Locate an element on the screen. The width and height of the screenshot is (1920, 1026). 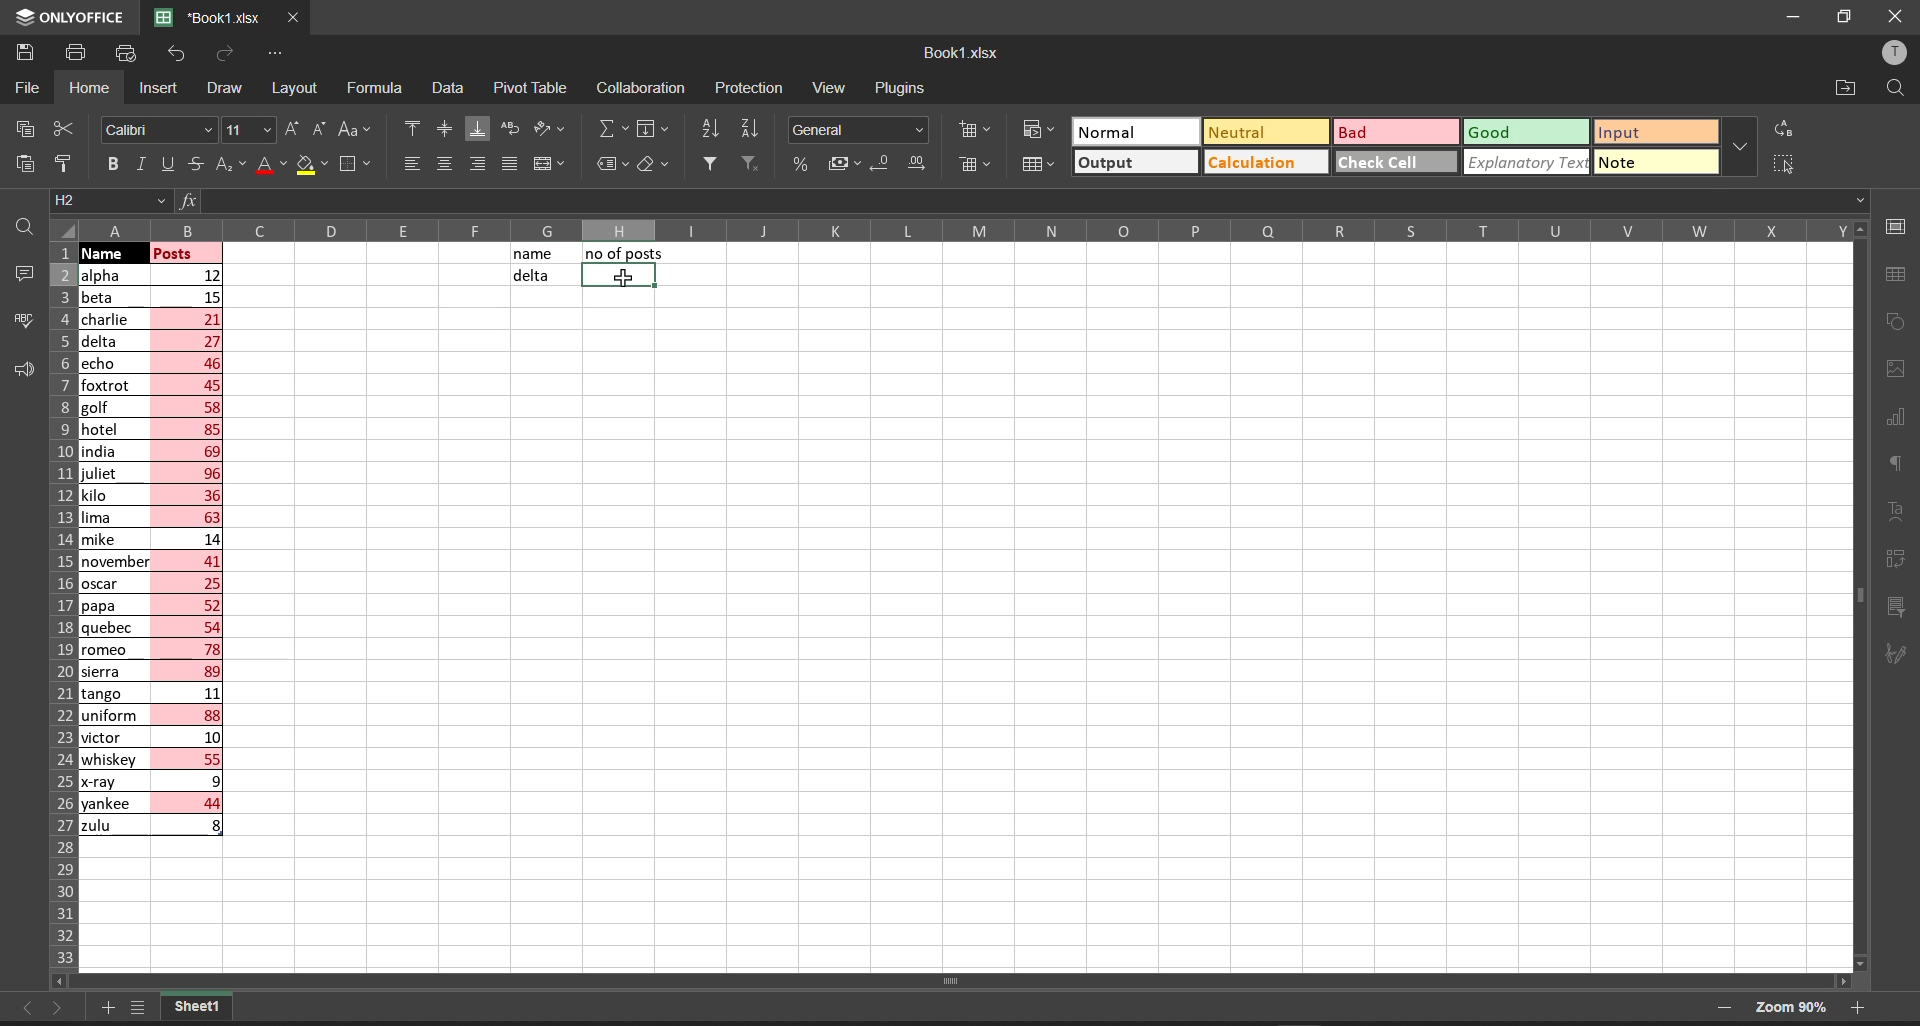
Good is located at coordinates (1492, 131).